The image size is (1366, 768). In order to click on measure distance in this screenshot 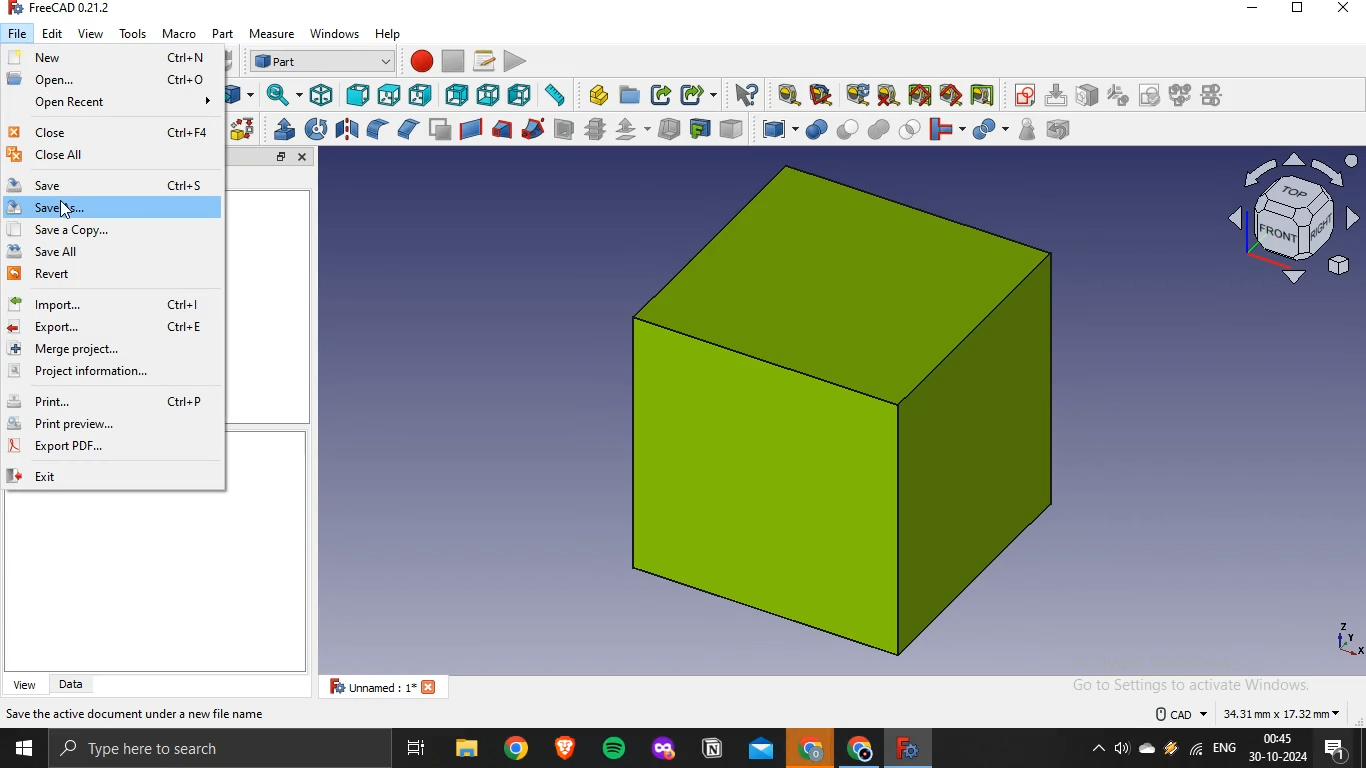, I will do `click(556, 95)`.